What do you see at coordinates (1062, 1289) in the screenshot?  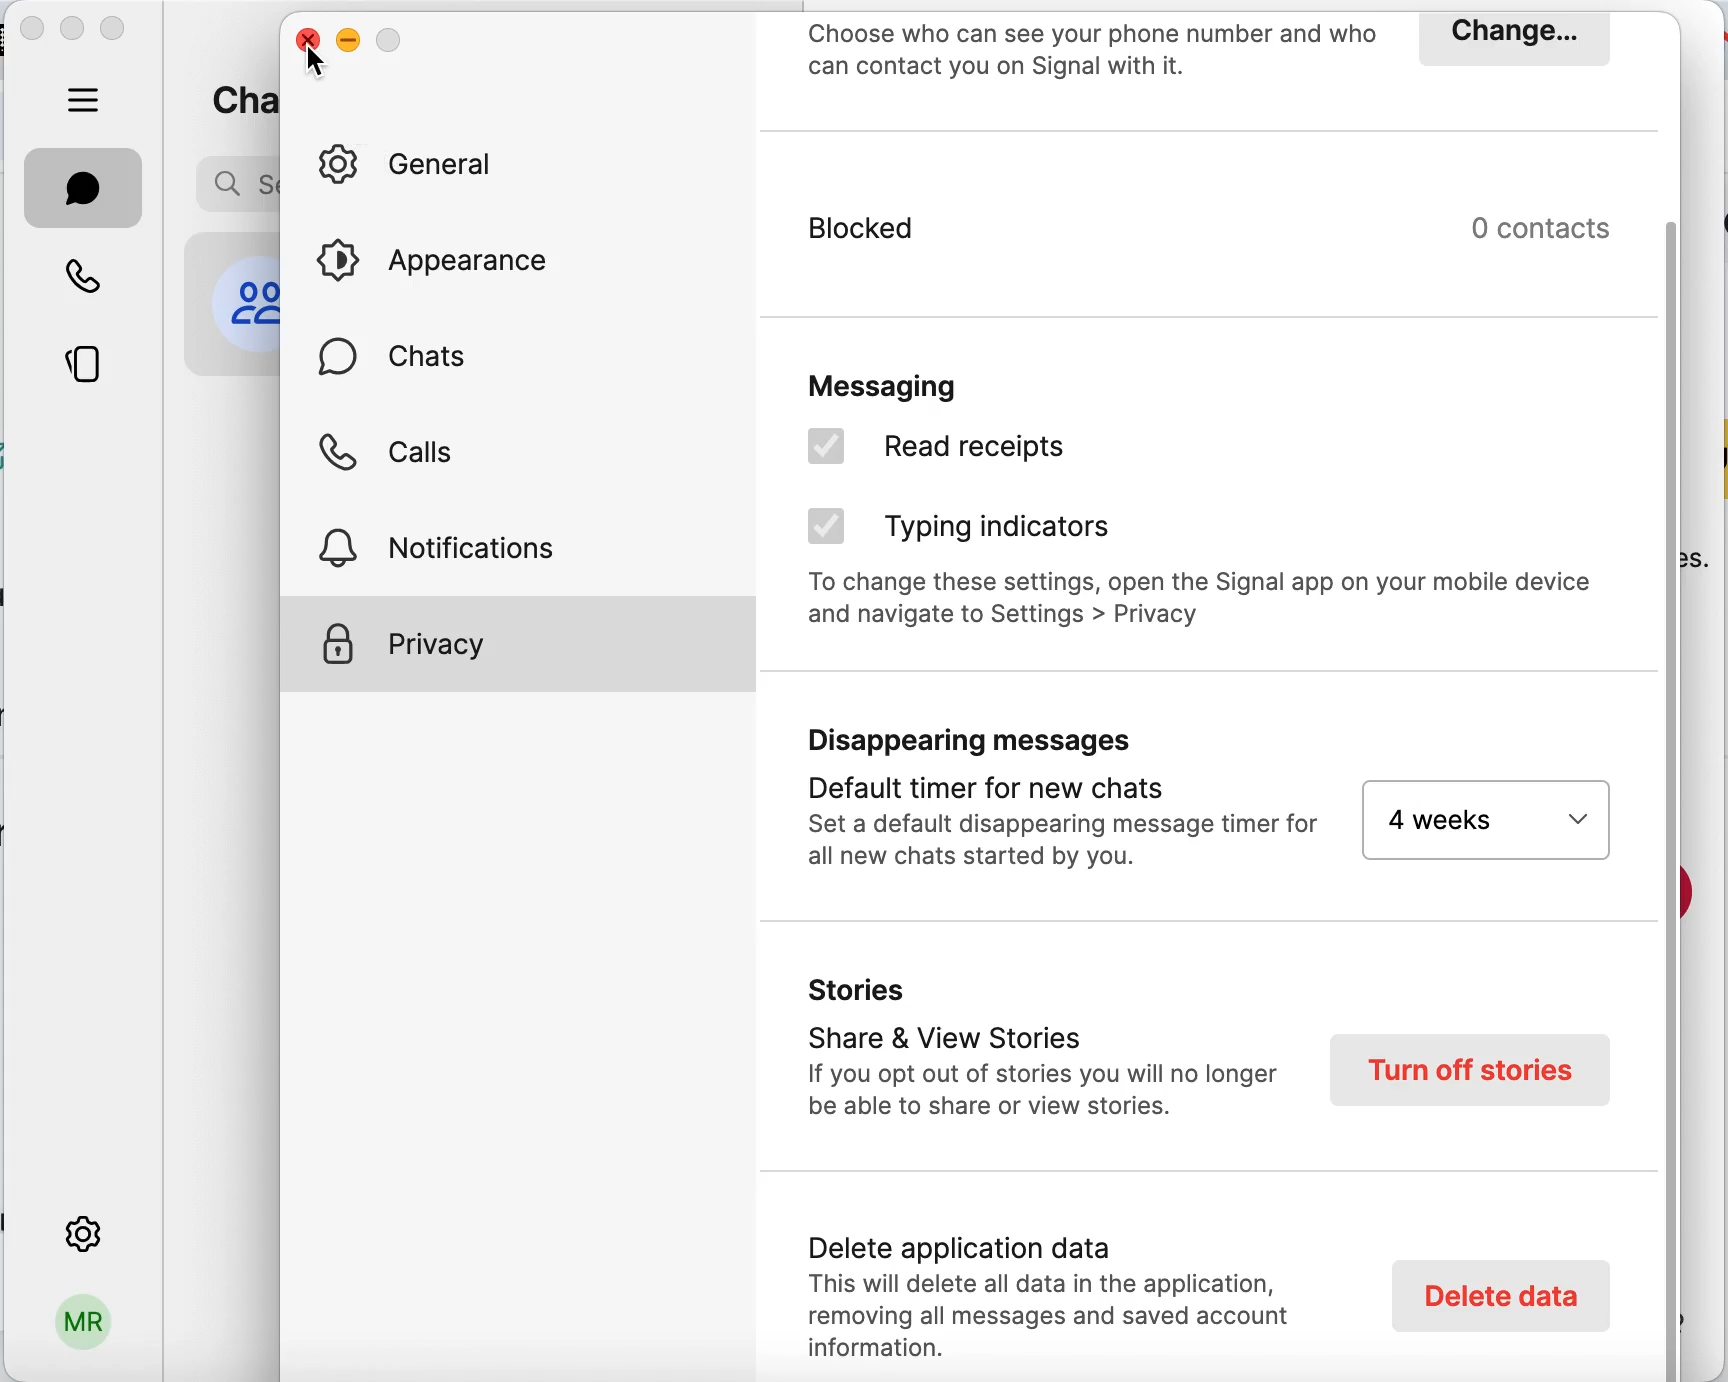 I see `delete application data` at bounding box center [1062, 1289].